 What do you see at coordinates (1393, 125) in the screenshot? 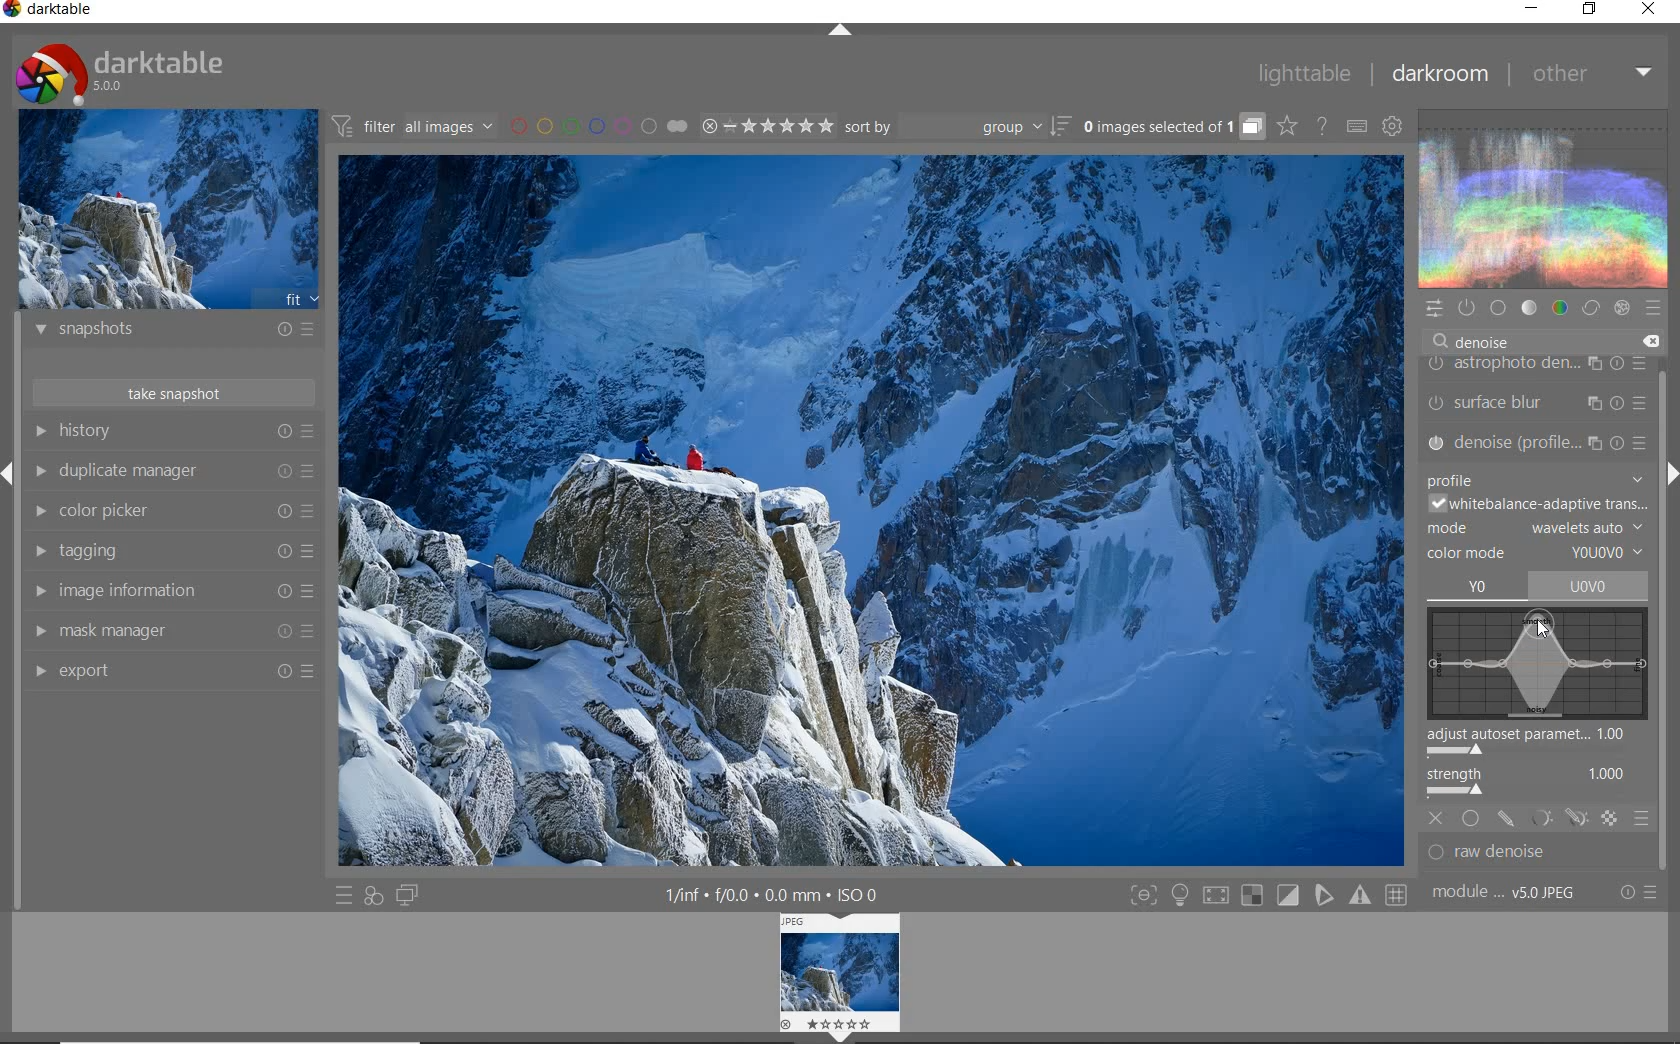
I see `show global preferences` at bounding box center [1393, 125].